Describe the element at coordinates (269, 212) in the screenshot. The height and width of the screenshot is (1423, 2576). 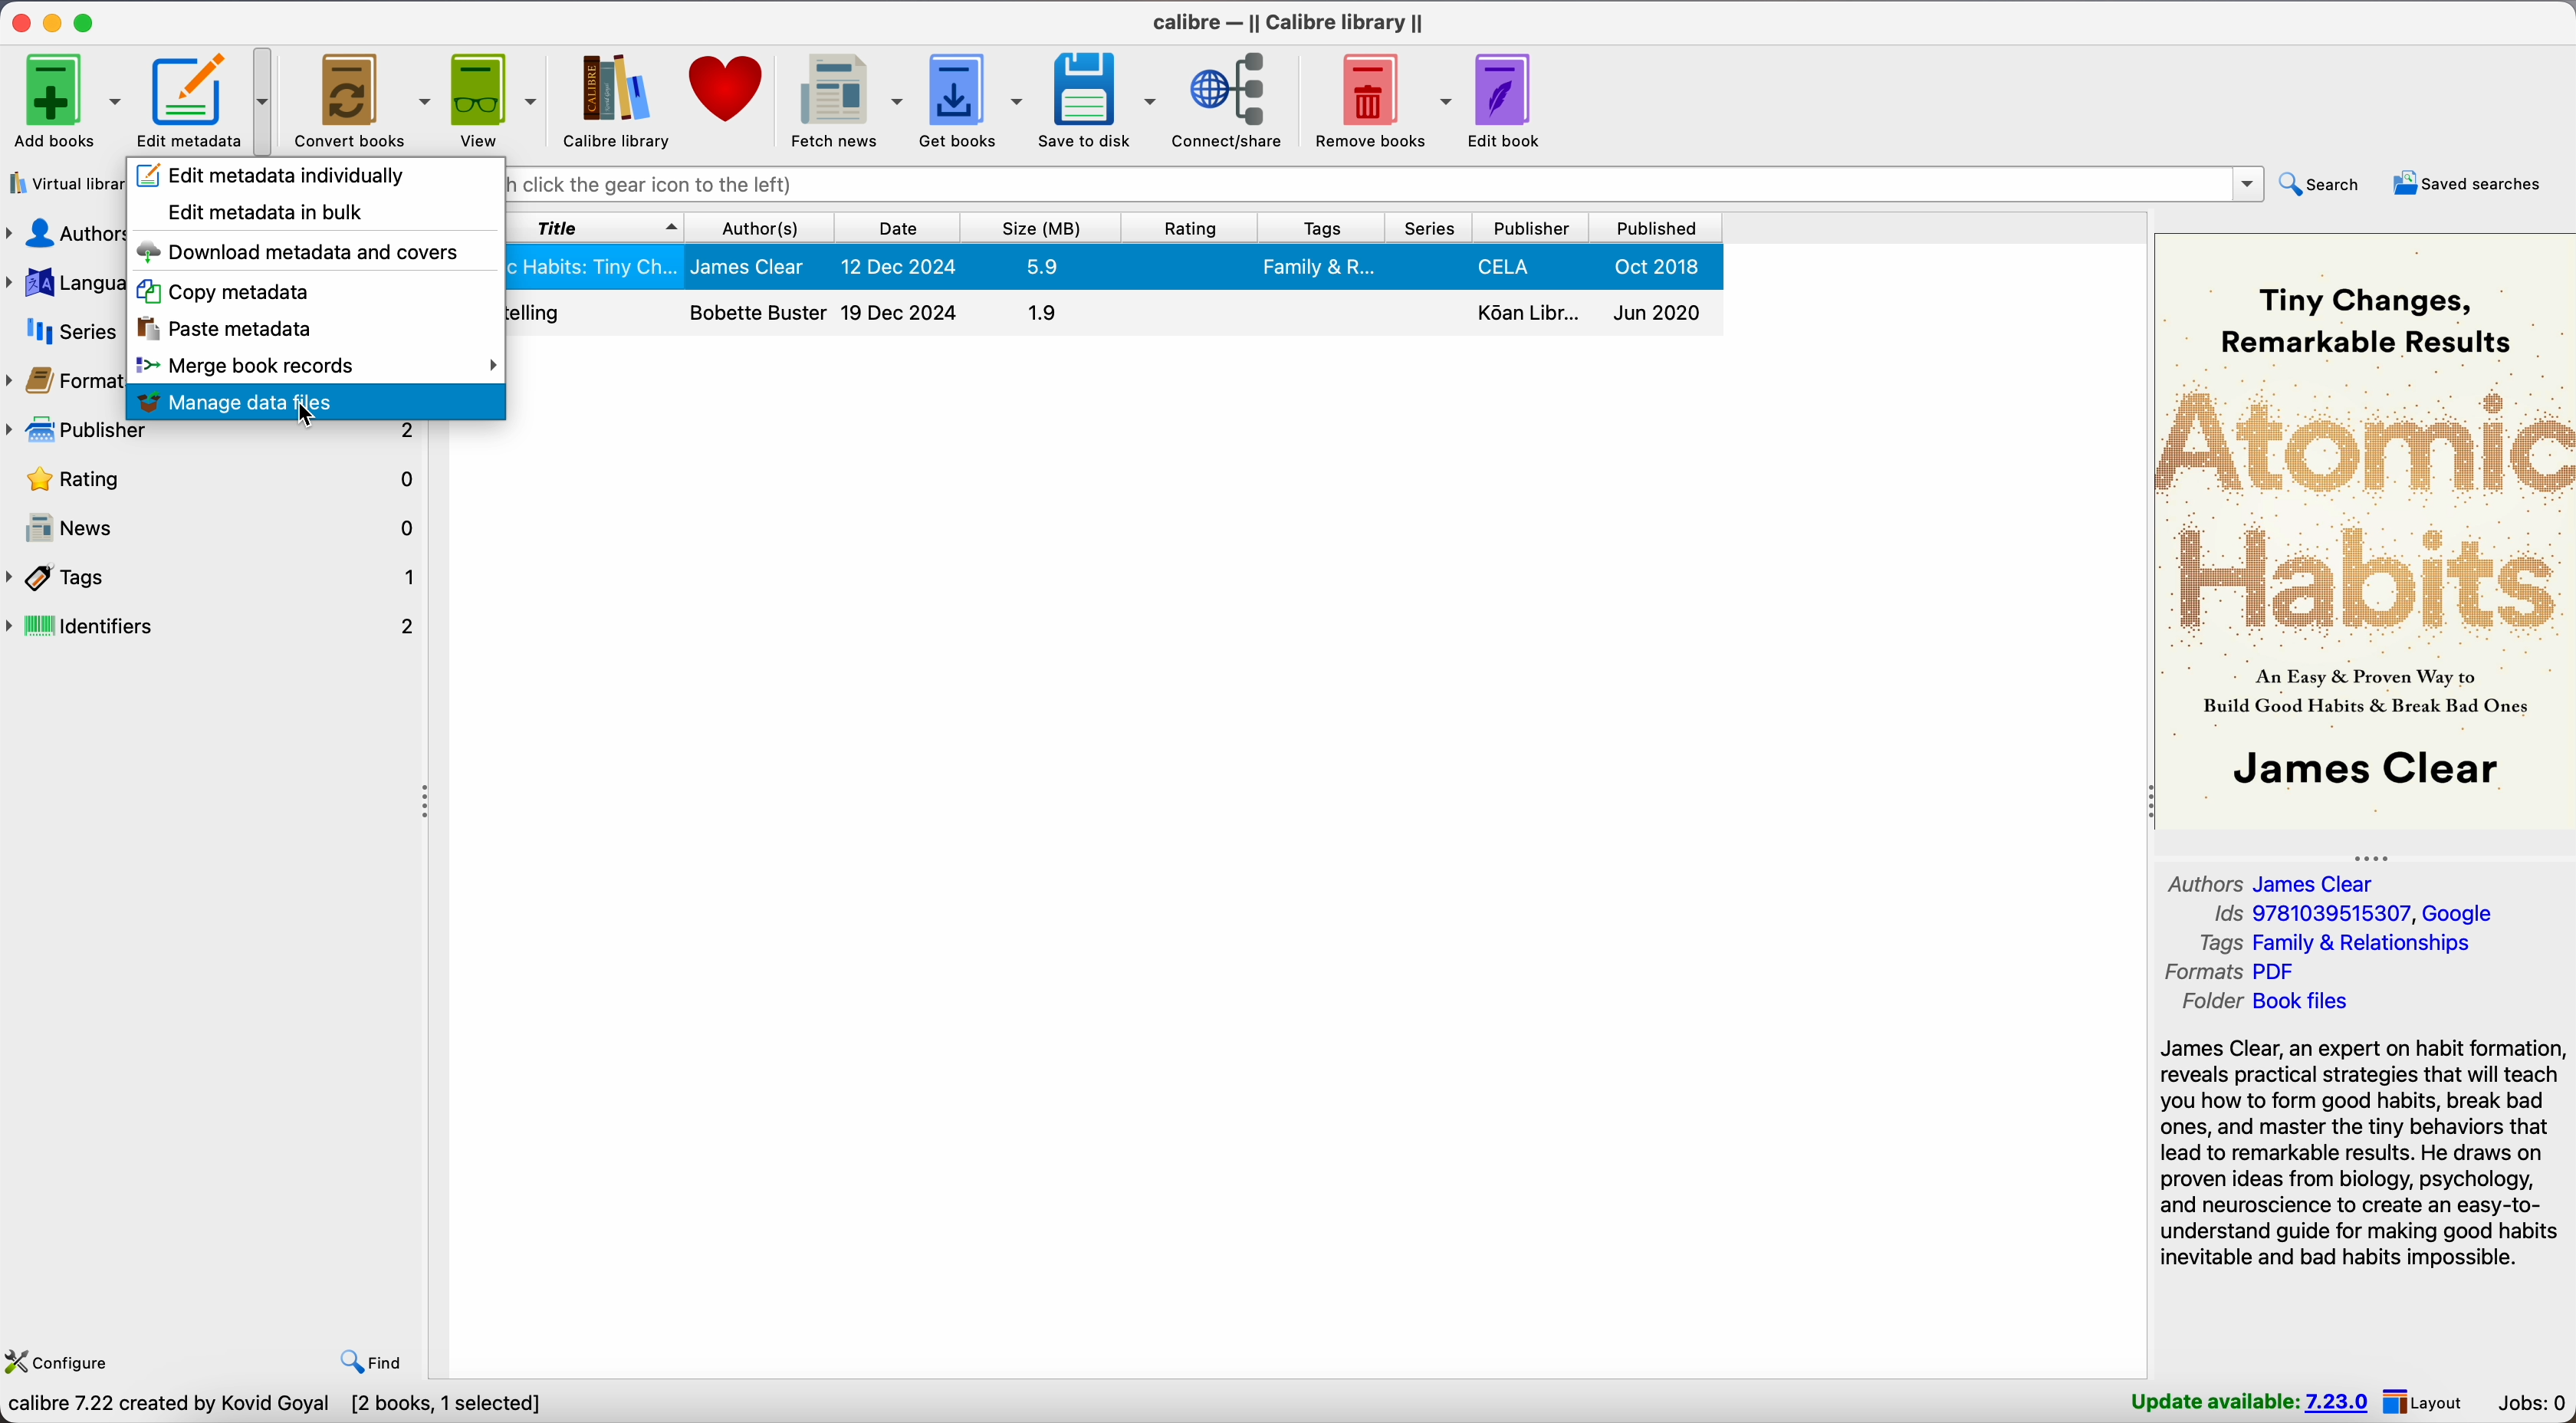
I see `edit metadata in bulk` at that location.